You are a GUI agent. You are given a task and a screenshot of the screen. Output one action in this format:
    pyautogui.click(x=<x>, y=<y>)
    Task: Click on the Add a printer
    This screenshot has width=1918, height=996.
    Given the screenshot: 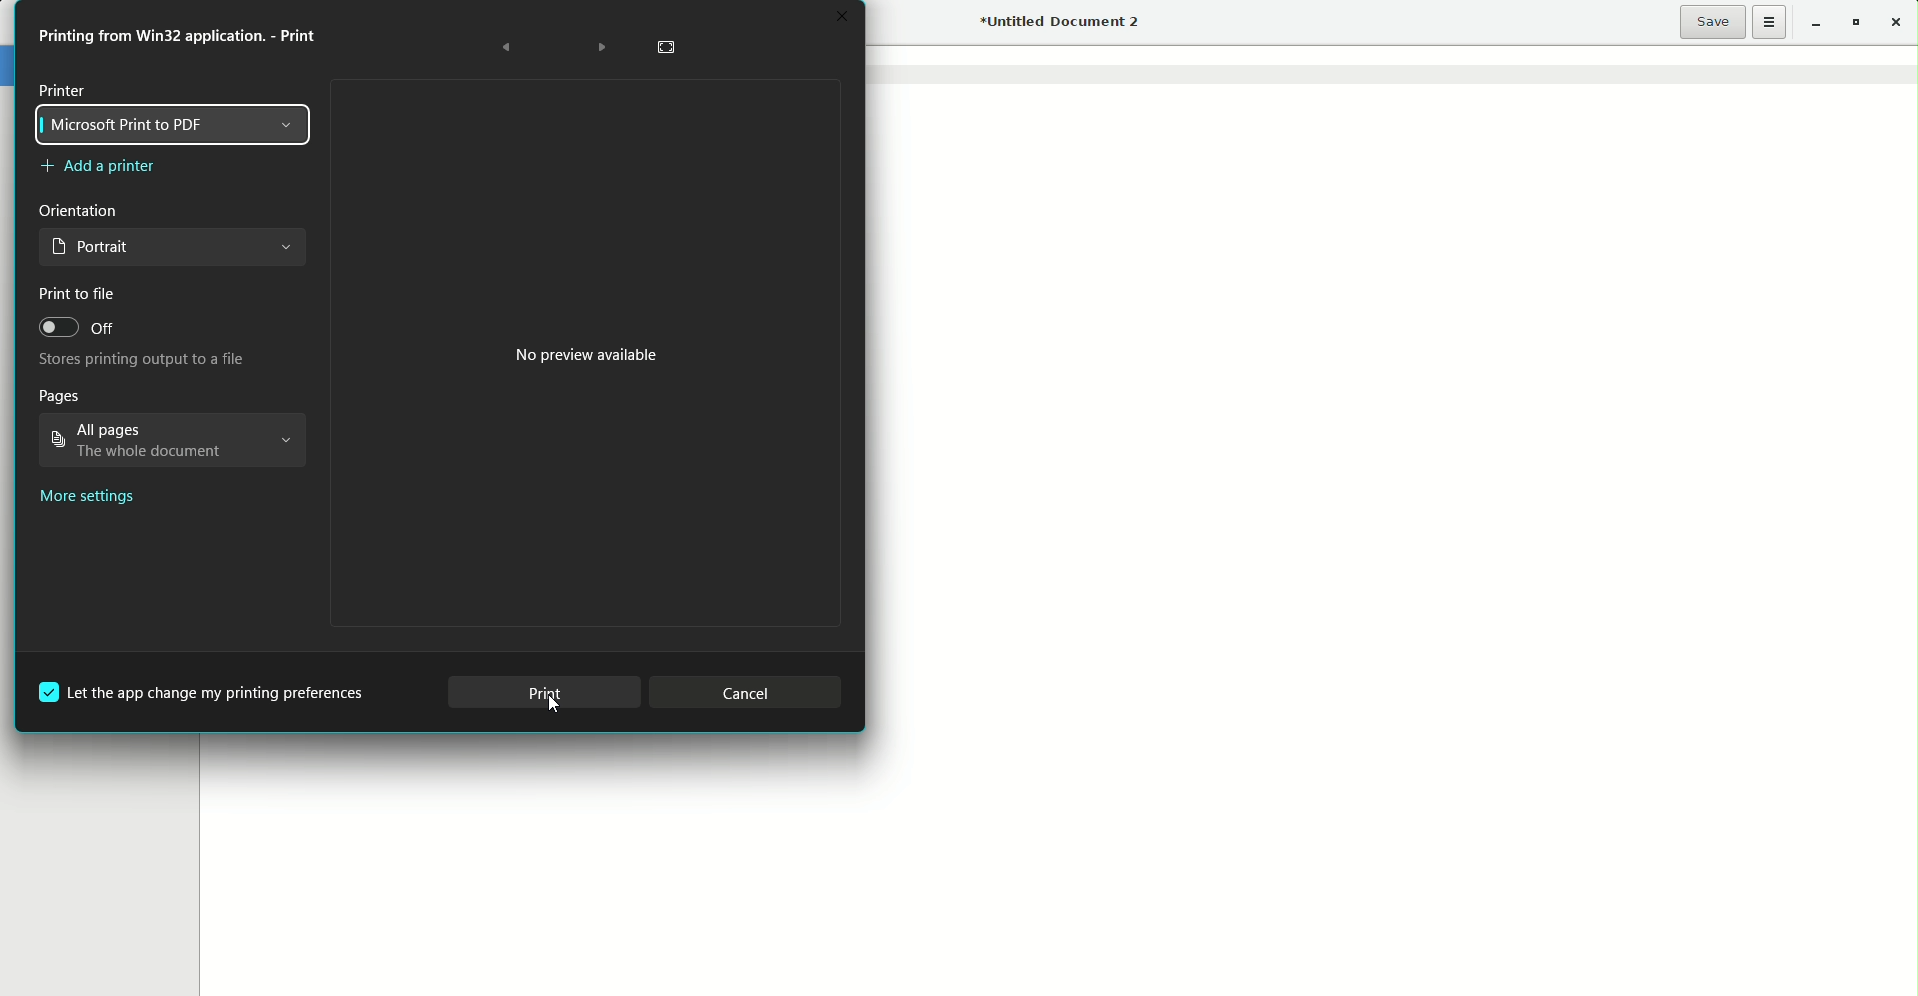 What is the action you would take?
    pyautogui.click(x=99, y=170)
    